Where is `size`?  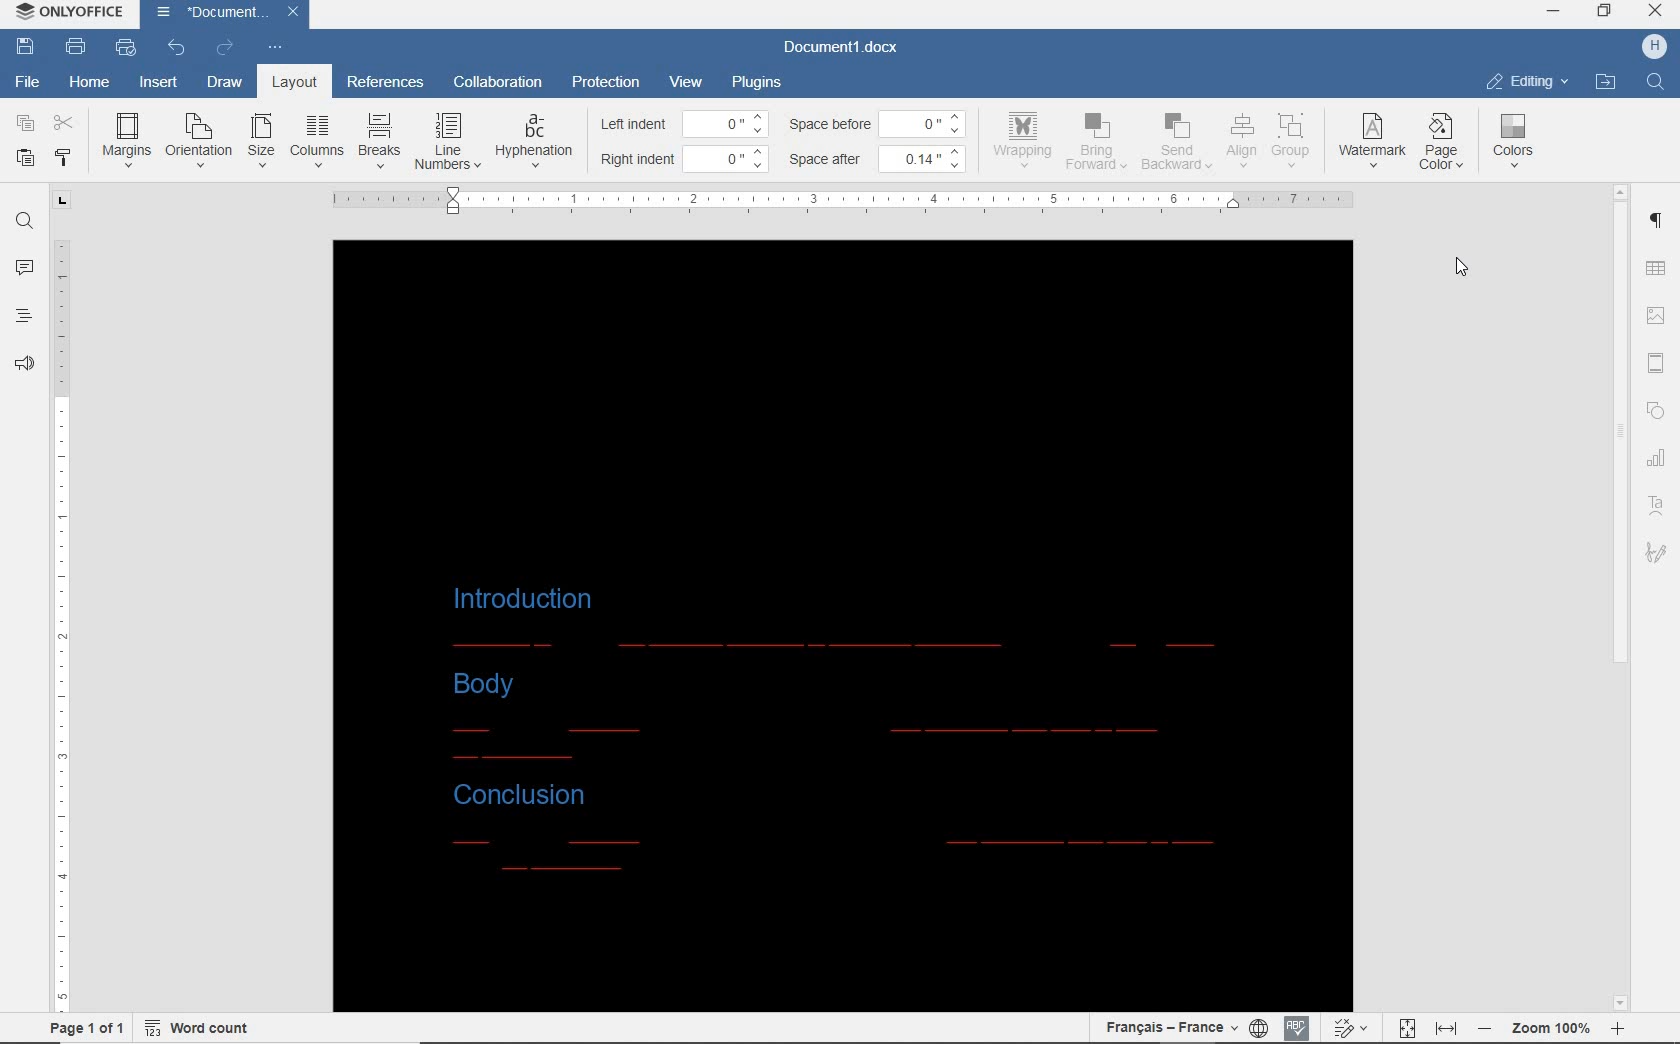 size is located at coordinates (261, 141).